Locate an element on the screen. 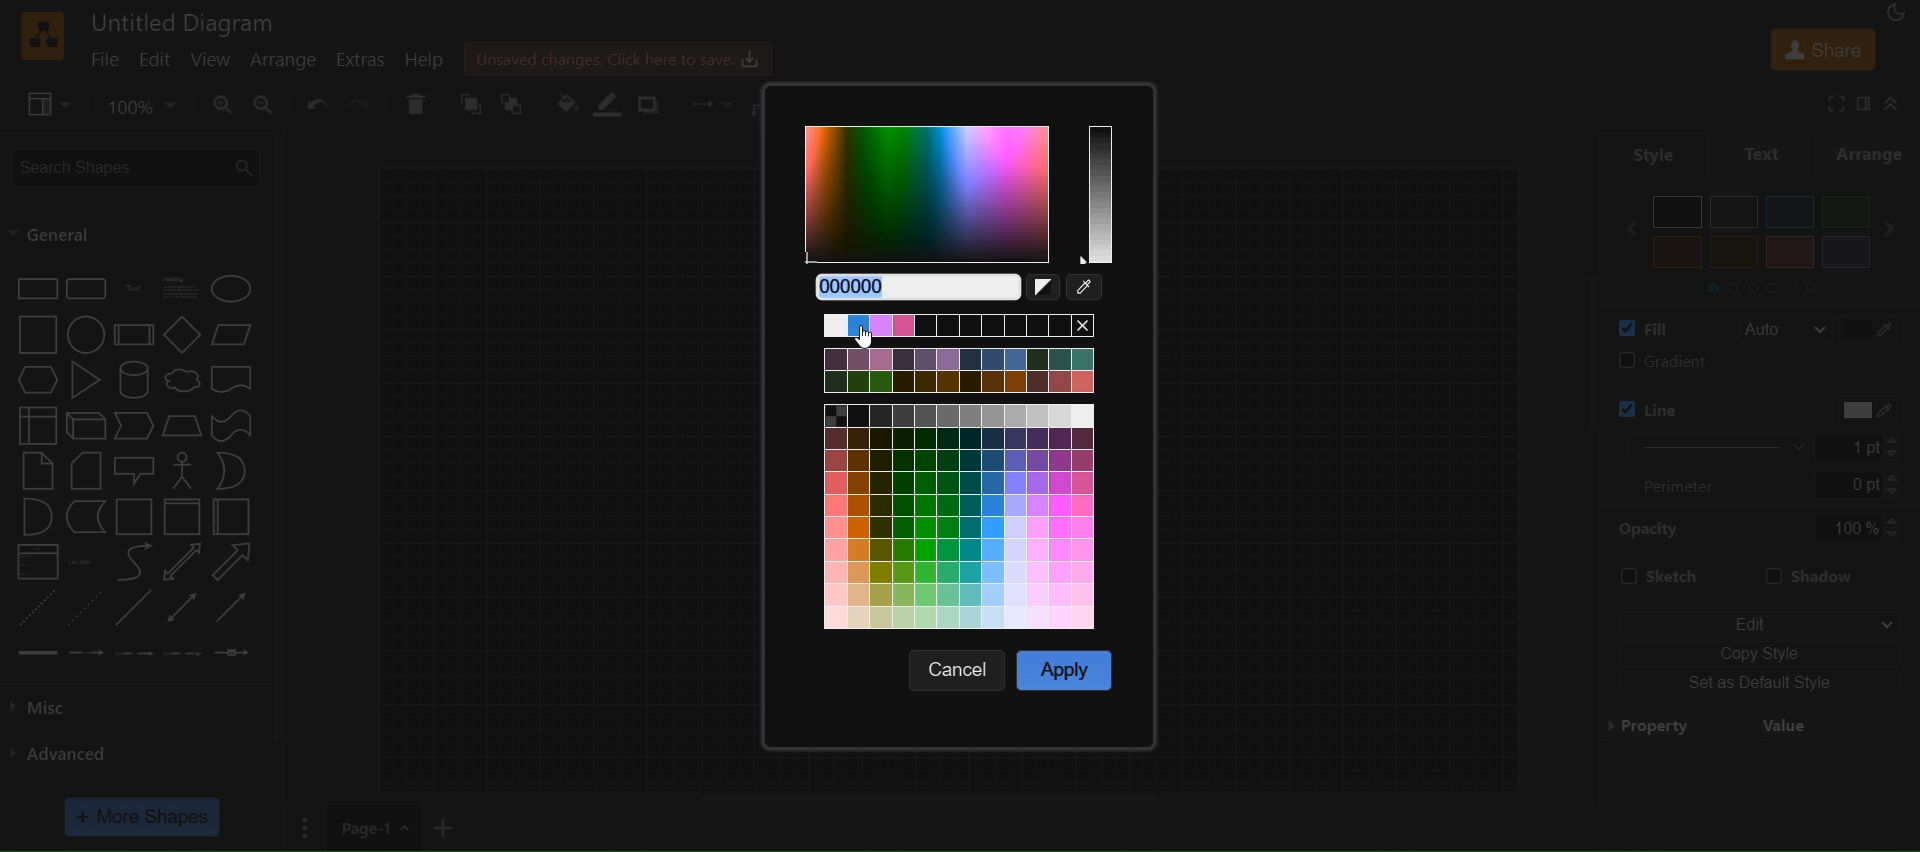 The image size is (1920, 852). yellow color is located at coordinates (1678, 252).